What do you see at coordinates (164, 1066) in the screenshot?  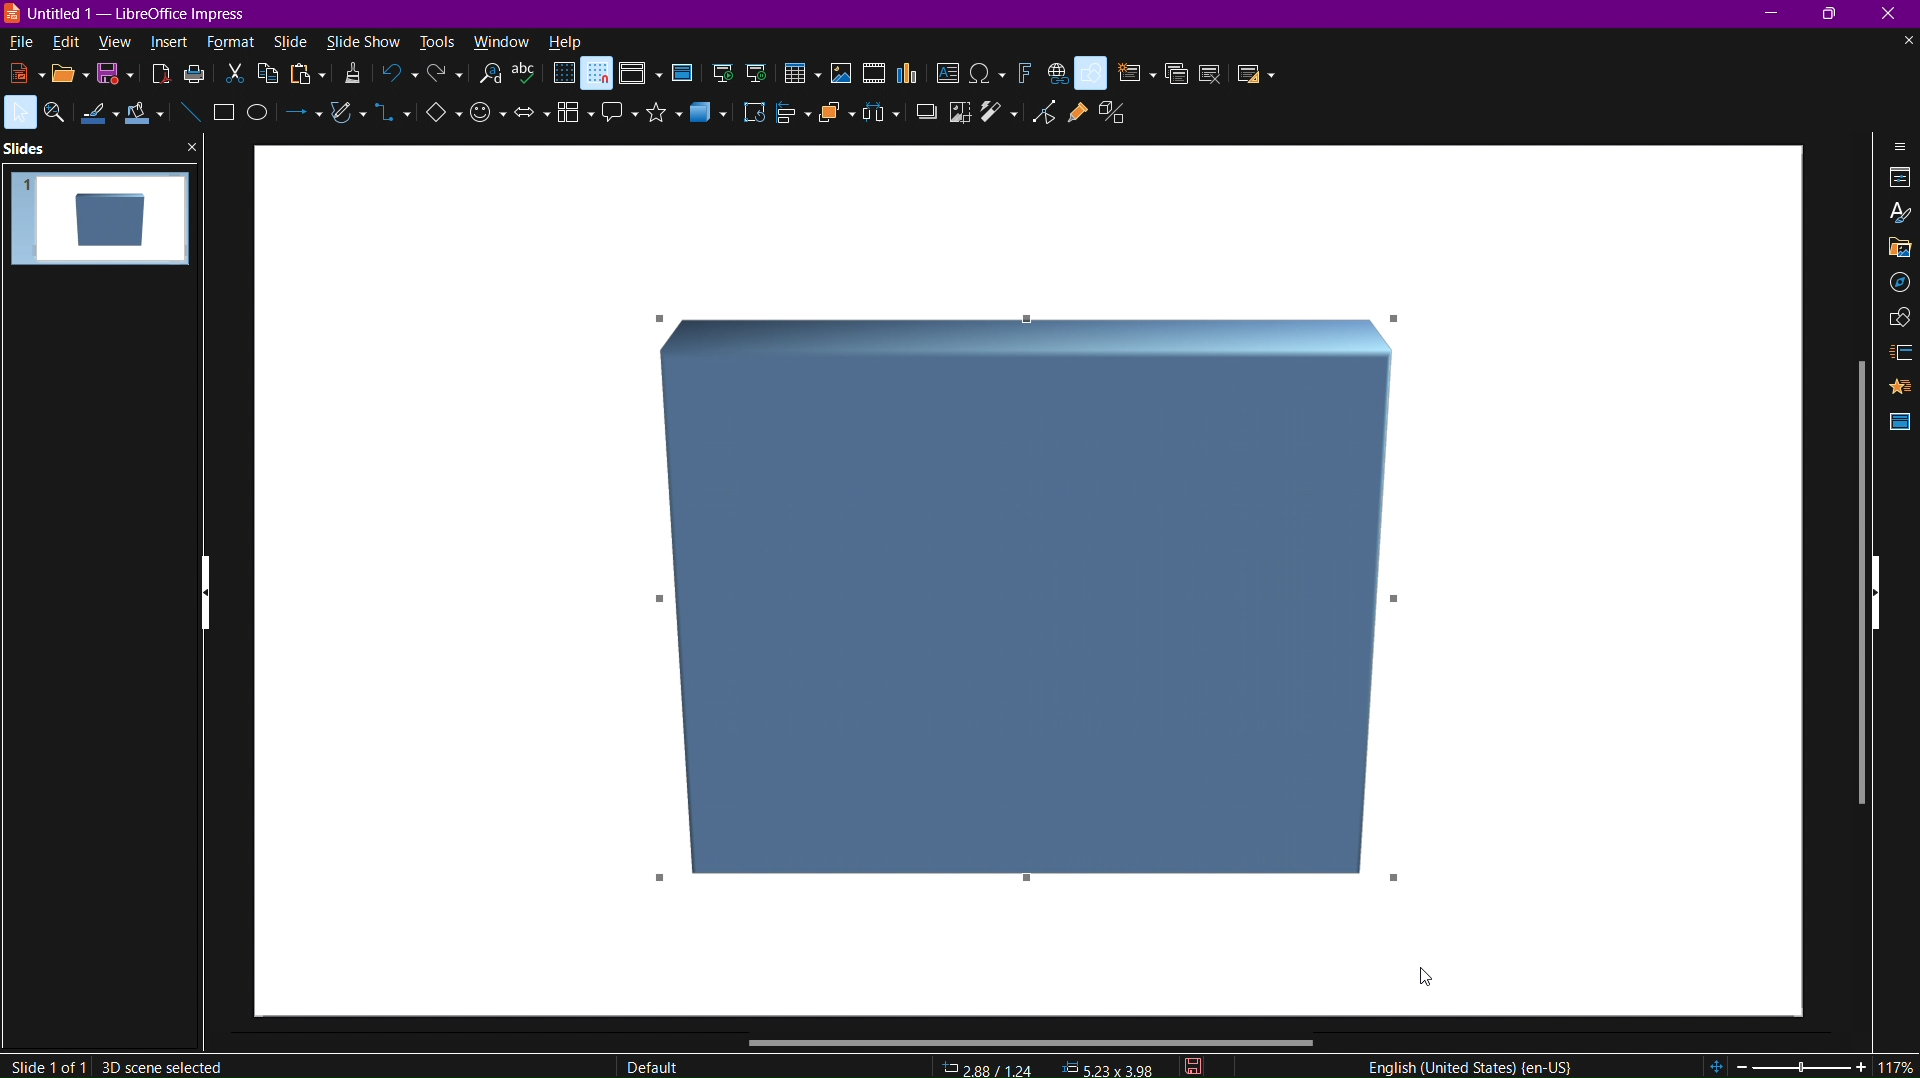 I see `3D scene selected` at bounding box center [164, 1066].